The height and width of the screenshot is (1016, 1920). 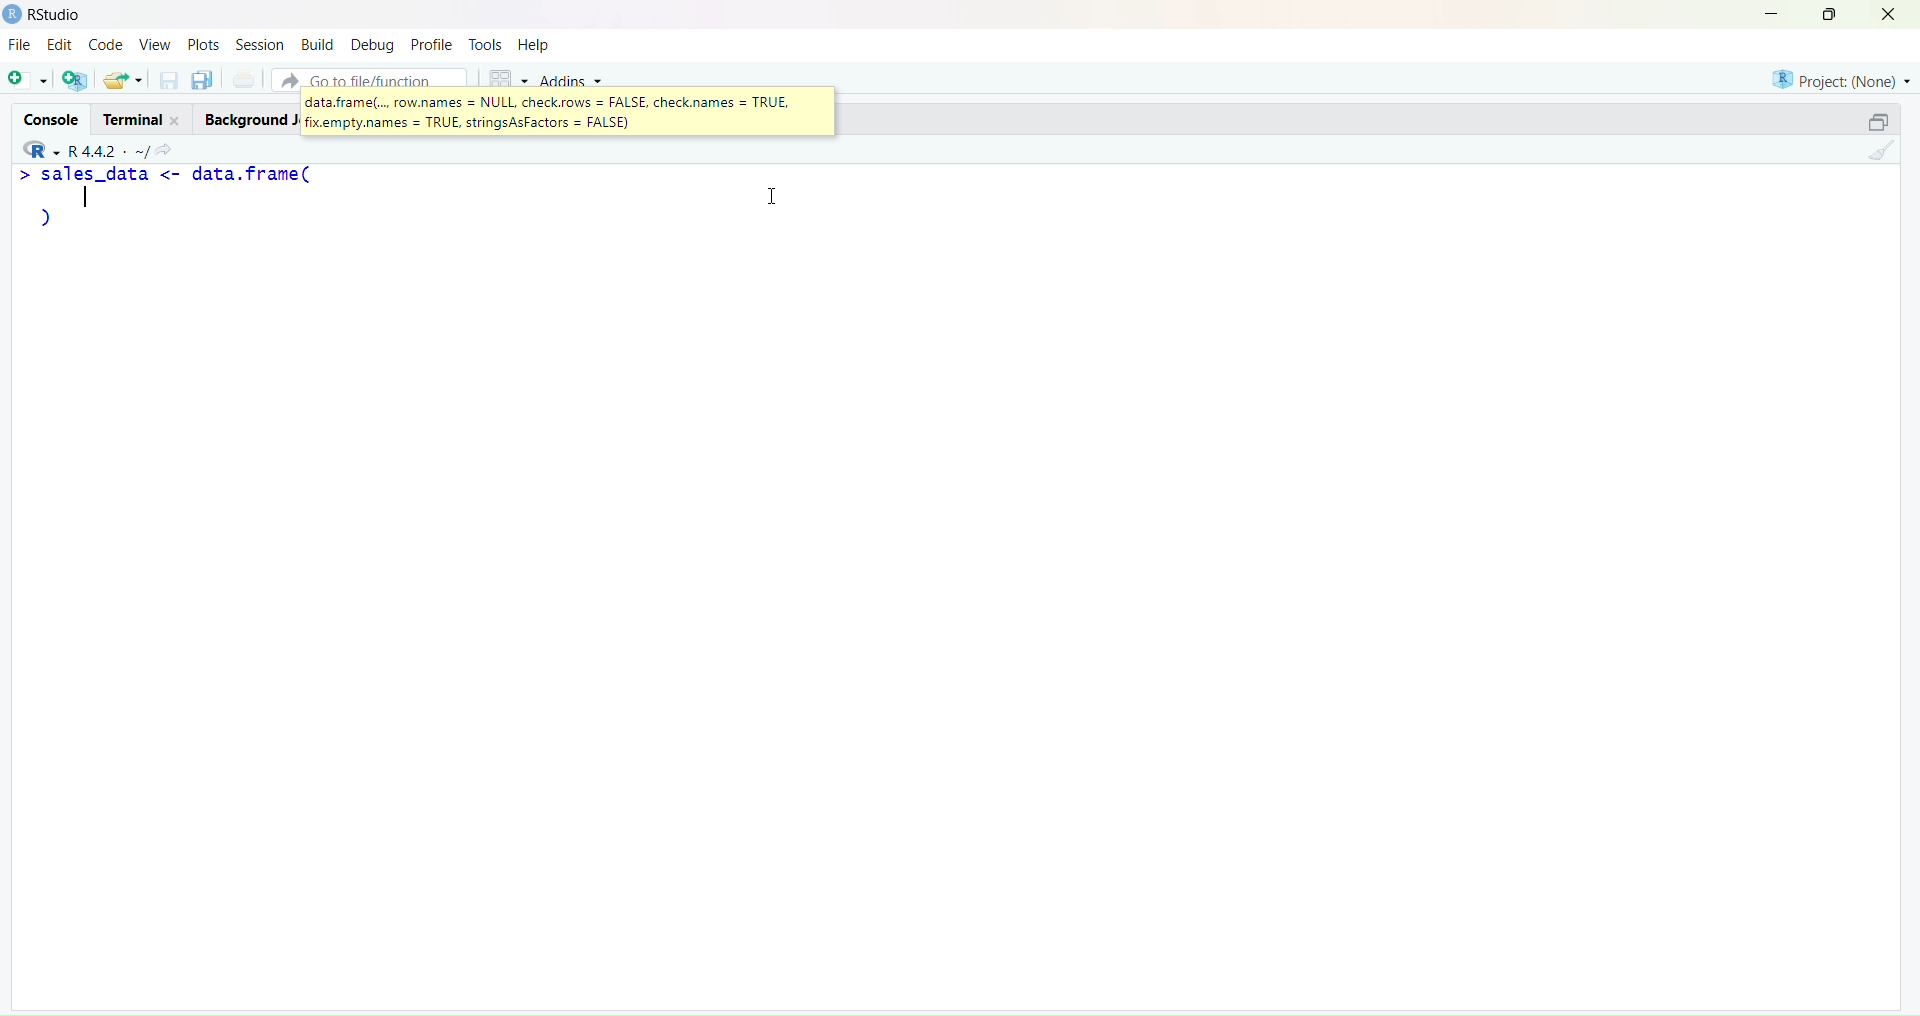 What do you see at coordinates (1759, 12) in the screenshot?
I see `minimise` at bounding box center [1759, 12].